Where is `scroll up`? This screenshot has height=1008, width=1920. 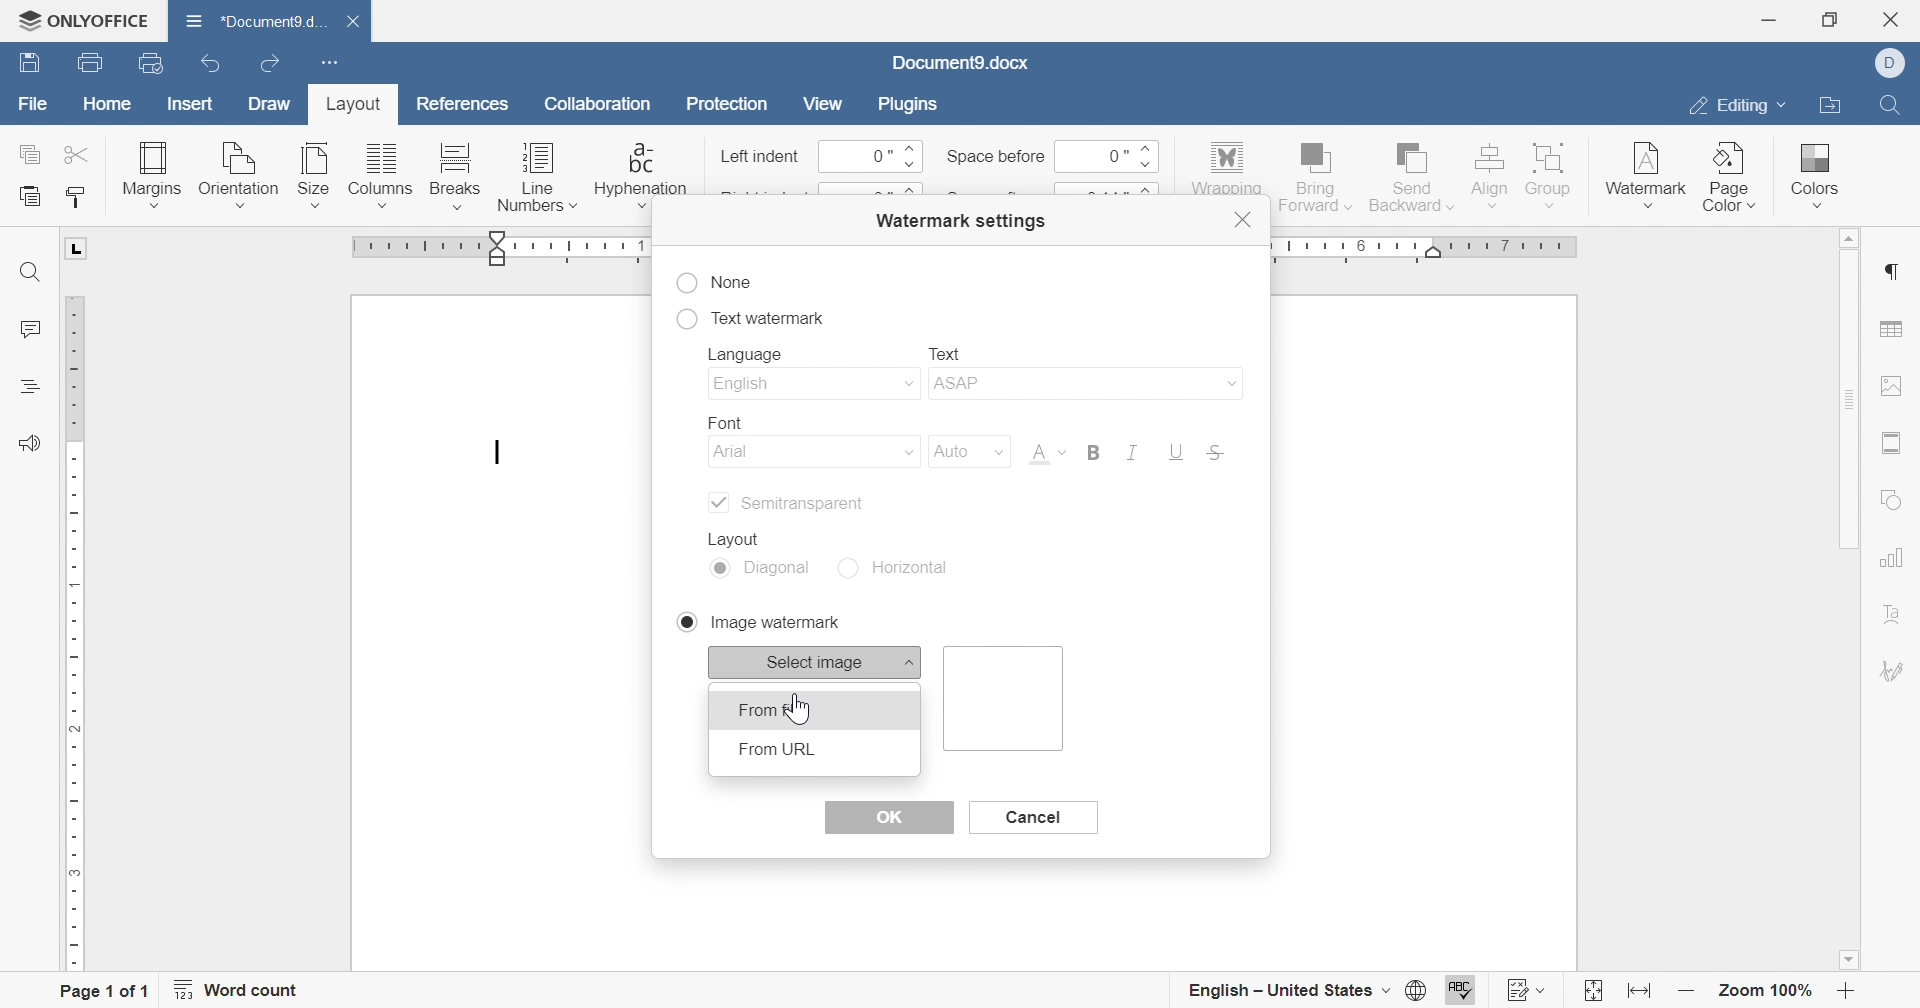 scroll up is located at coordinates (1843, 238).